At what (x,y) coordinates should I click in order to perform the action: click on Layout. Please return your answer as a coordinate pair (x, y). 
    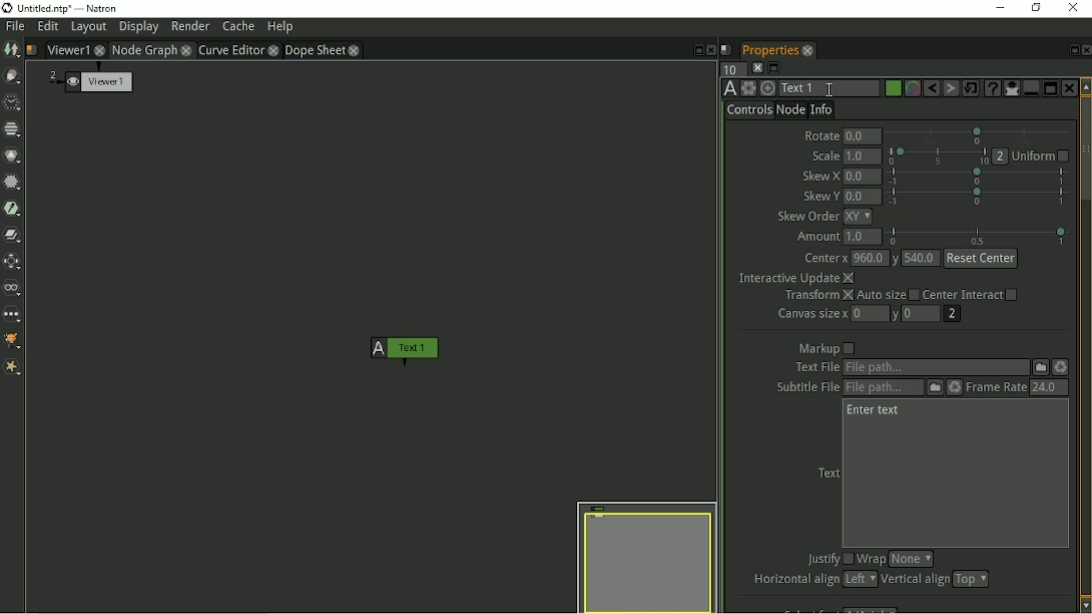
    Looking at the image, I should click on (88, 28).